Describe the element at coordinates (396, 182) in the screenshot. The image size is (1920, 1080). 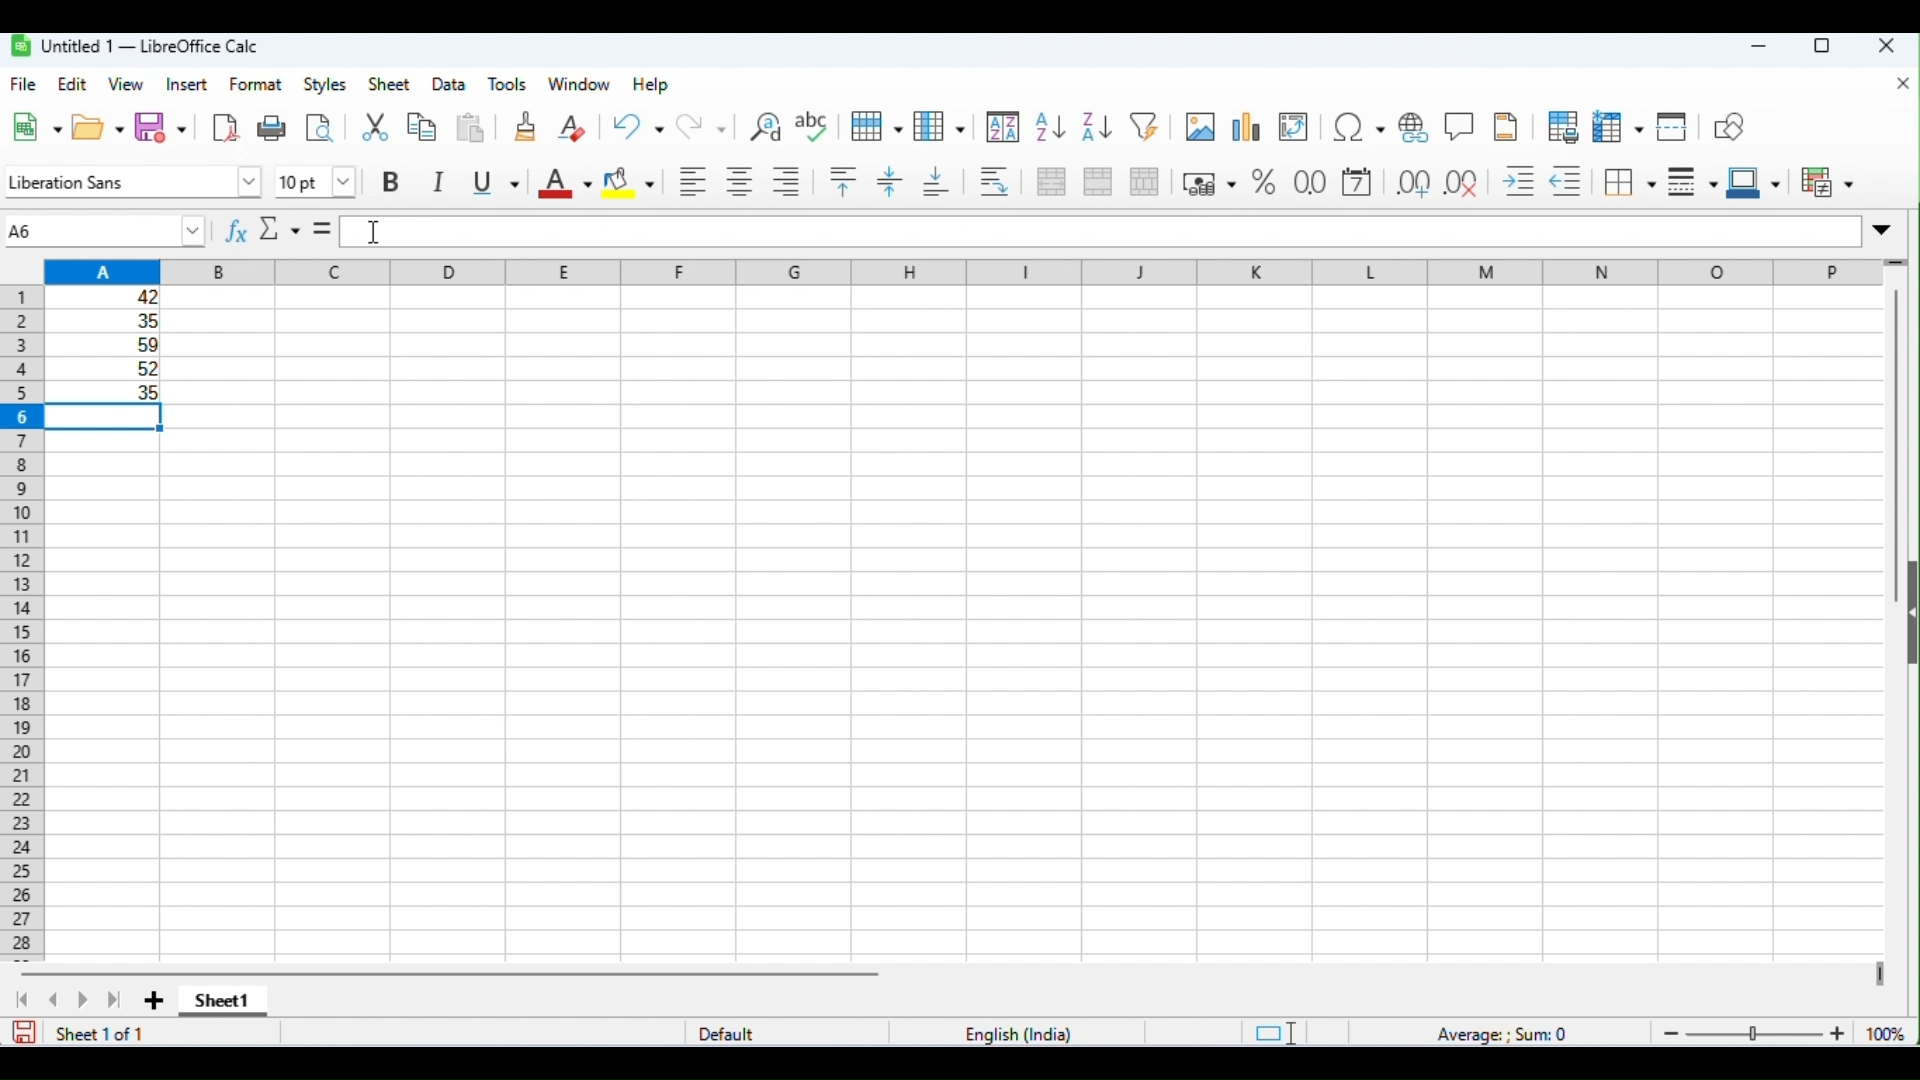
I see `bold` at that location.